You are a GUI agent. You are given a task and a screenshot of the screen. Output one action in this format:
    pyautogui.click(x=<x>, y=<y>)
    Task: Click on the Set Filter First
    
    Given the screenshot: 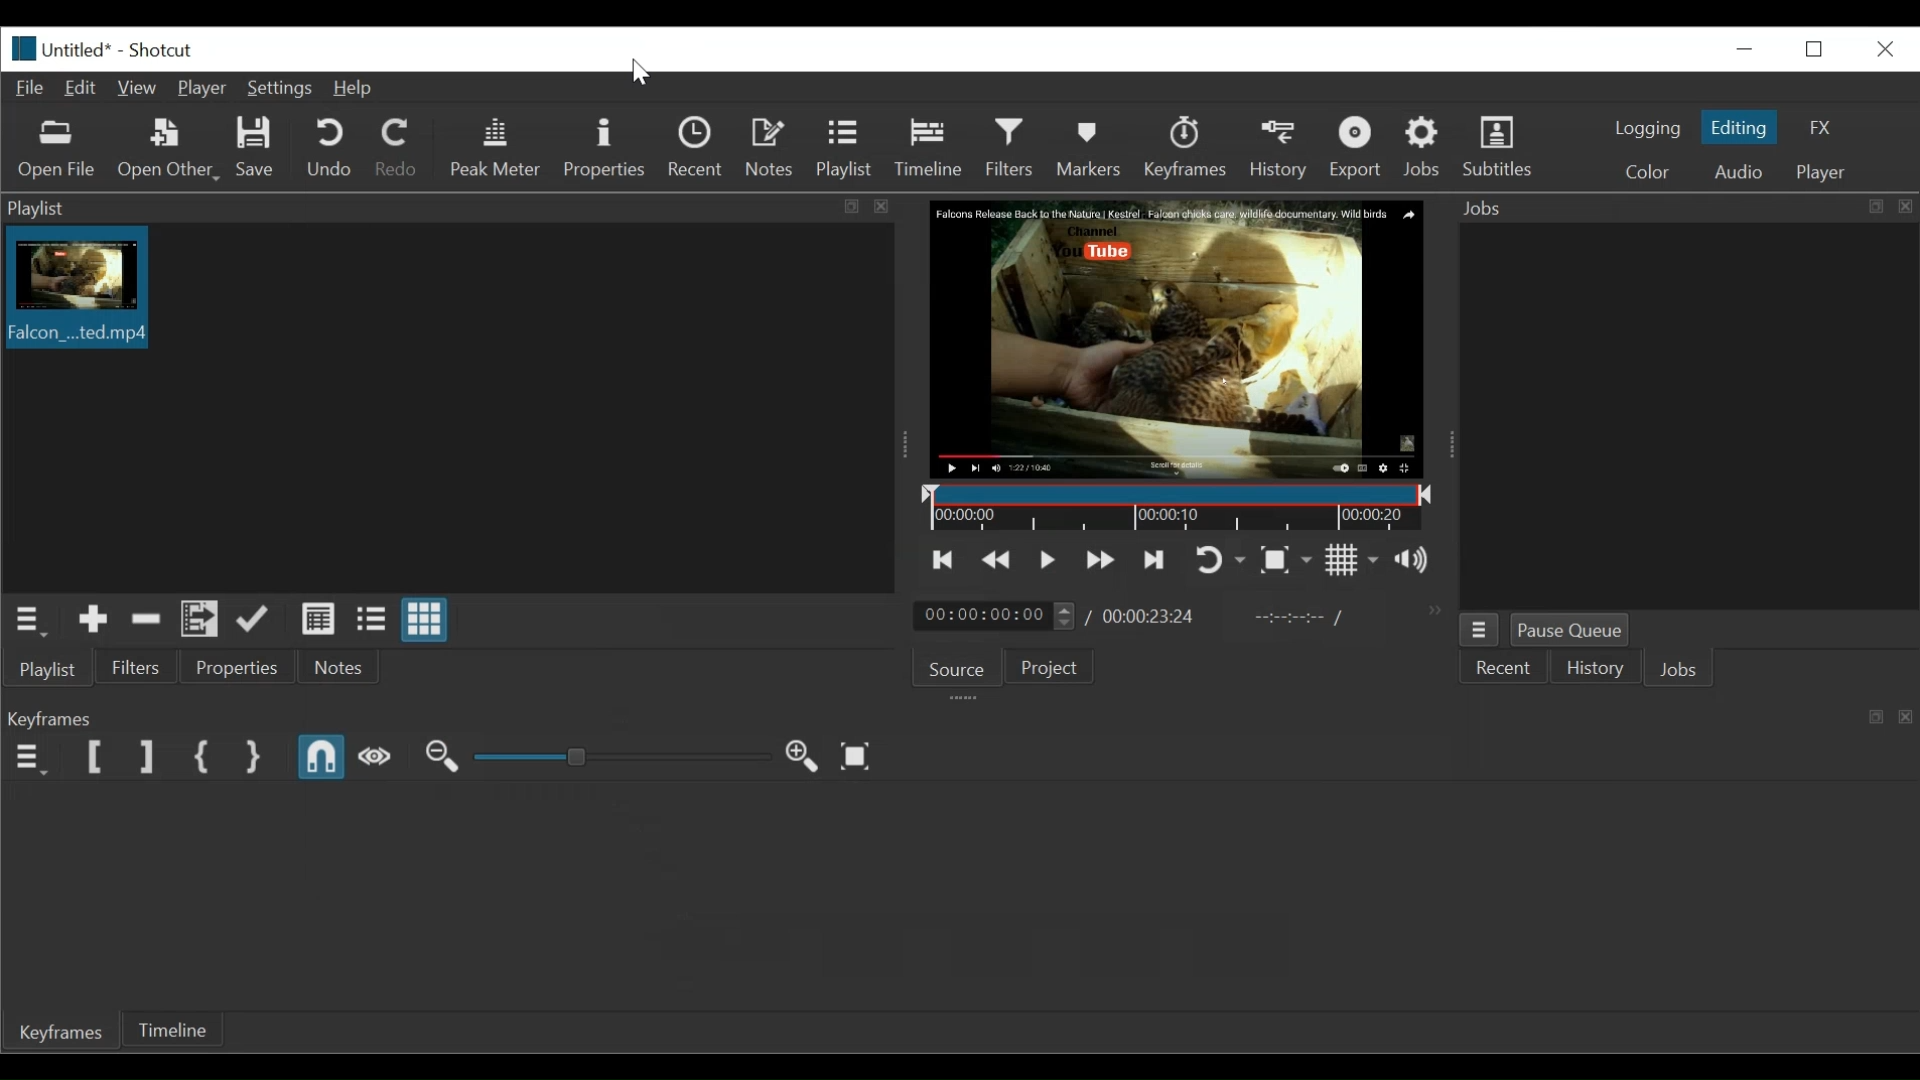 What is the action you would take?
    pyautogui.click(x=95, y=757)
    